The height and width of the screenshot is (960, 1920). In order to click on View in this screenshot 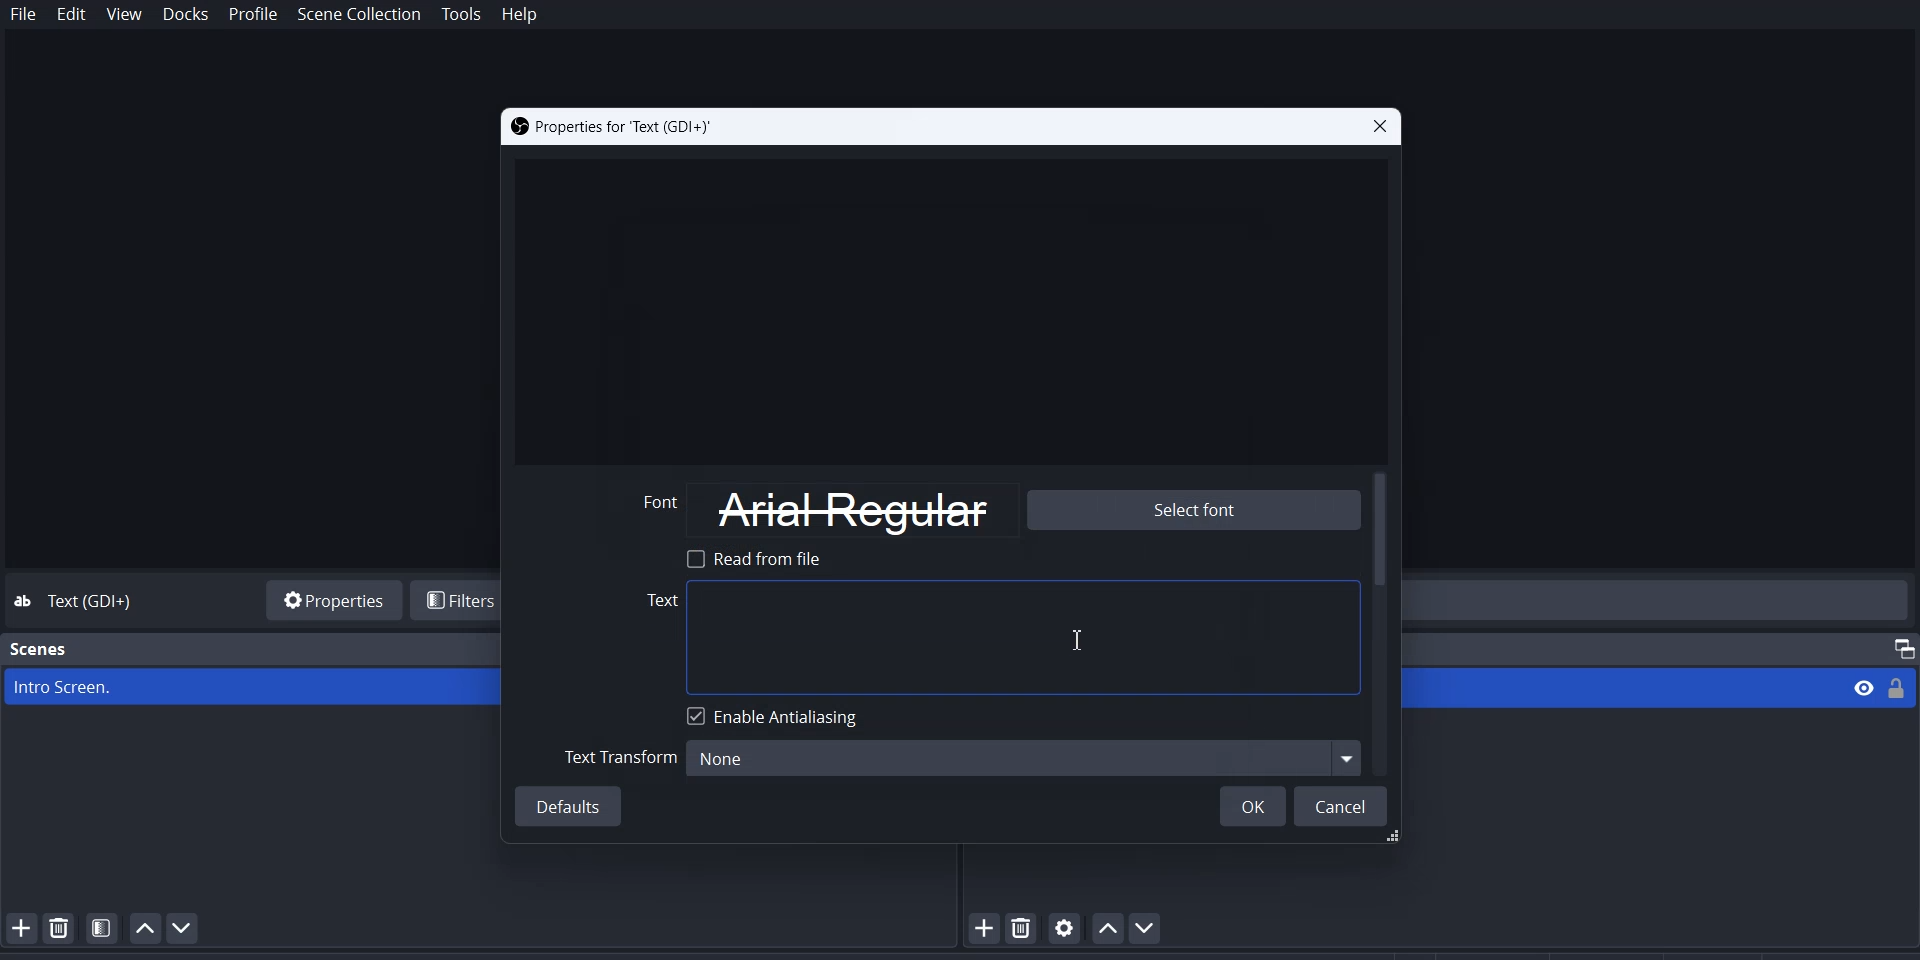, I will do `click(1857, 687)`.